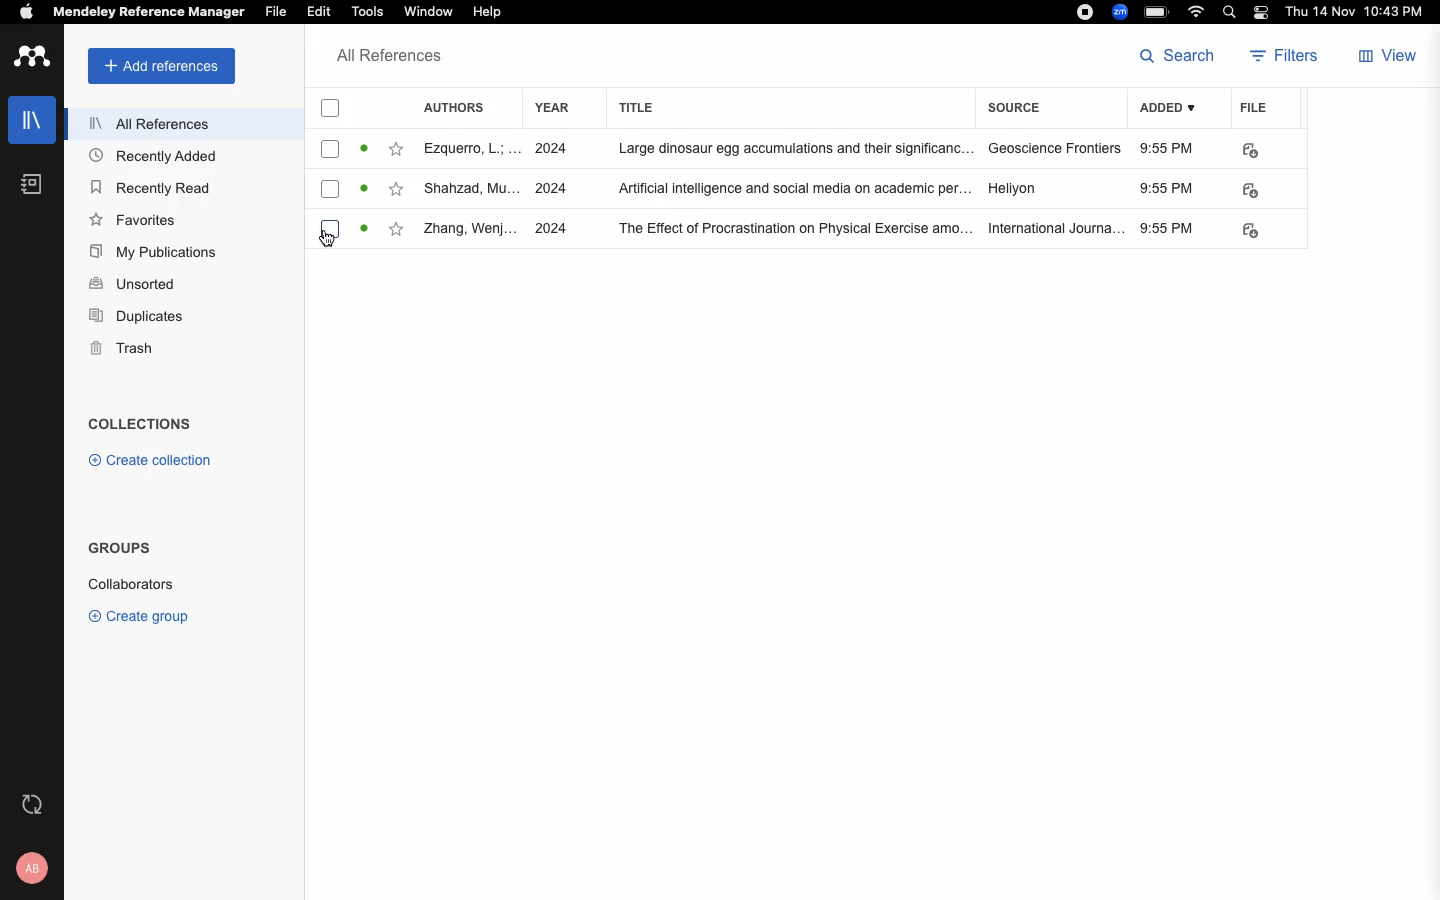 The width and height of the screenshot is (1440, 900). What do you see at coordinates (428, 12) in the screenshot?
I see `Window` at bounding box center [428, 12].